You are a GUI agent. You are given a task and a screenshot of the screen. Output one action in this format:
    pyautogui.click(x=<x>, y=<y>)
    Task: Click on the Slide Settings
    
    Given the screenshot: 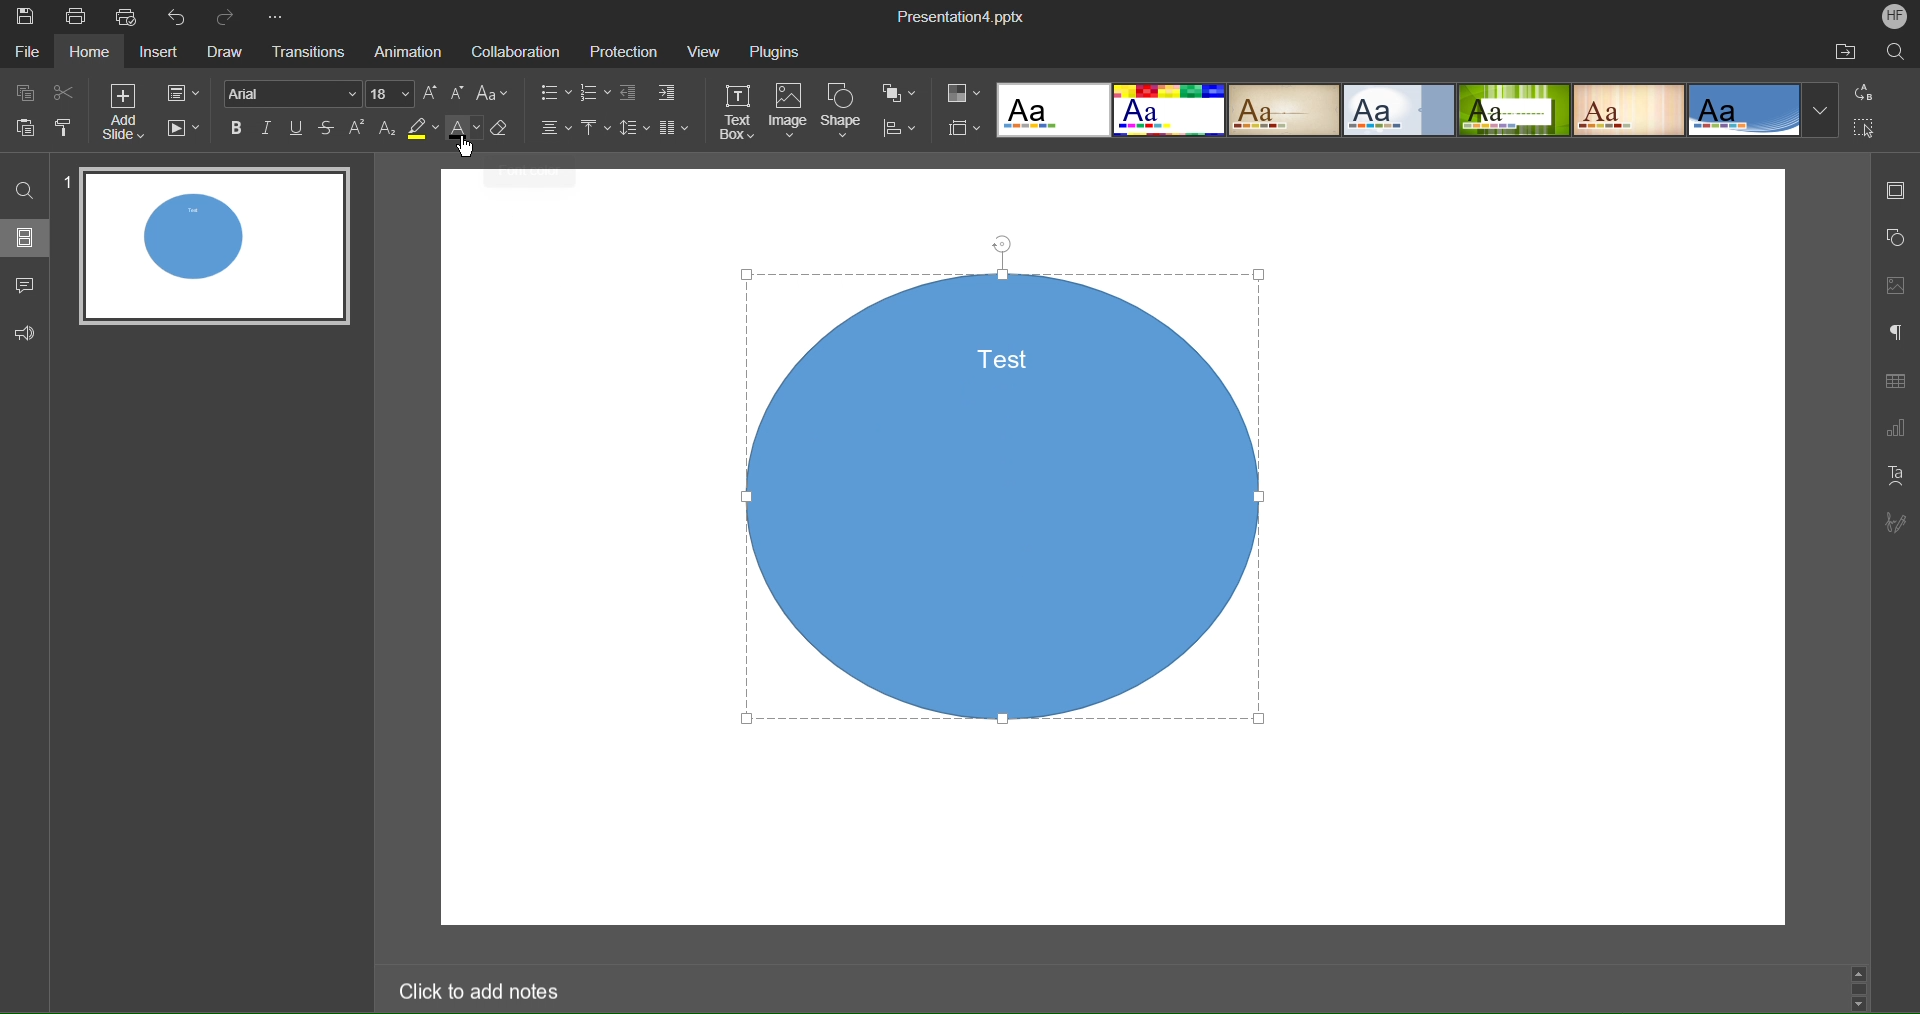 What is the action you would take?
    pyautogui.click(x=1896, y=188)
    